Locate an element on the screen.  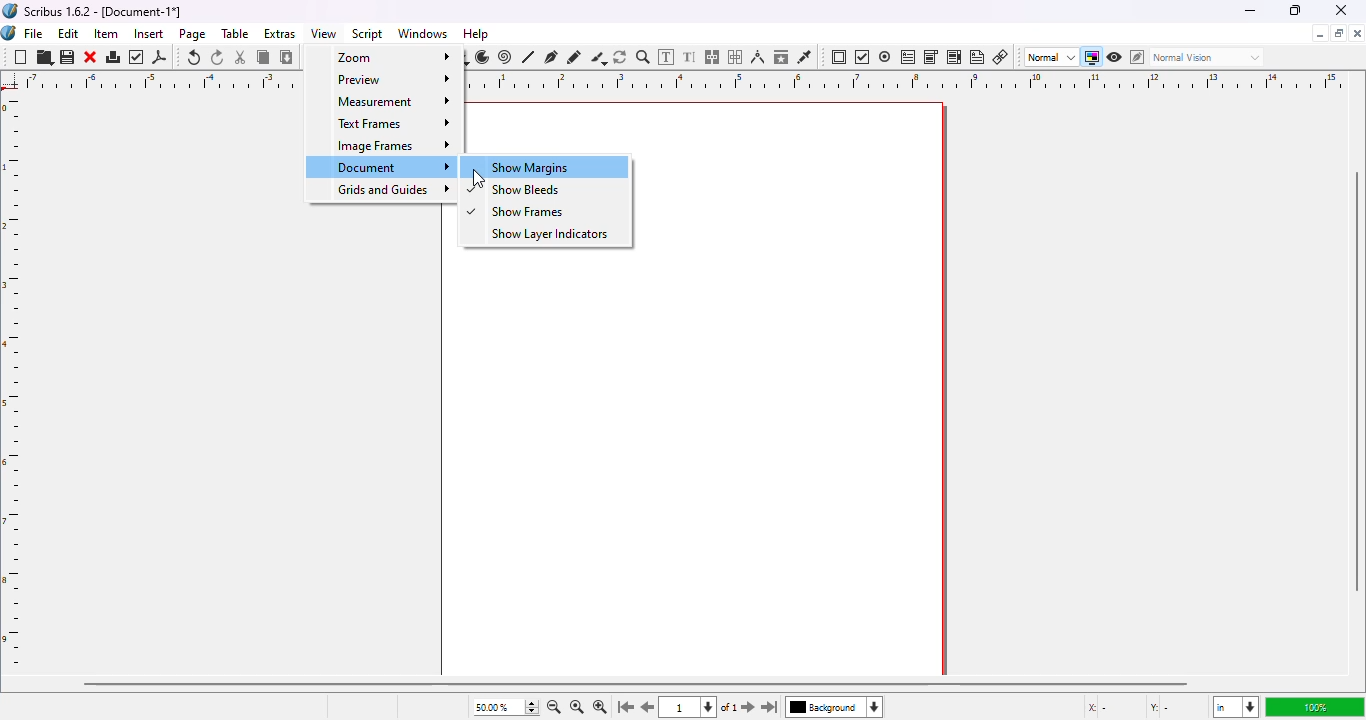
print is located at coordinates (114, 57).